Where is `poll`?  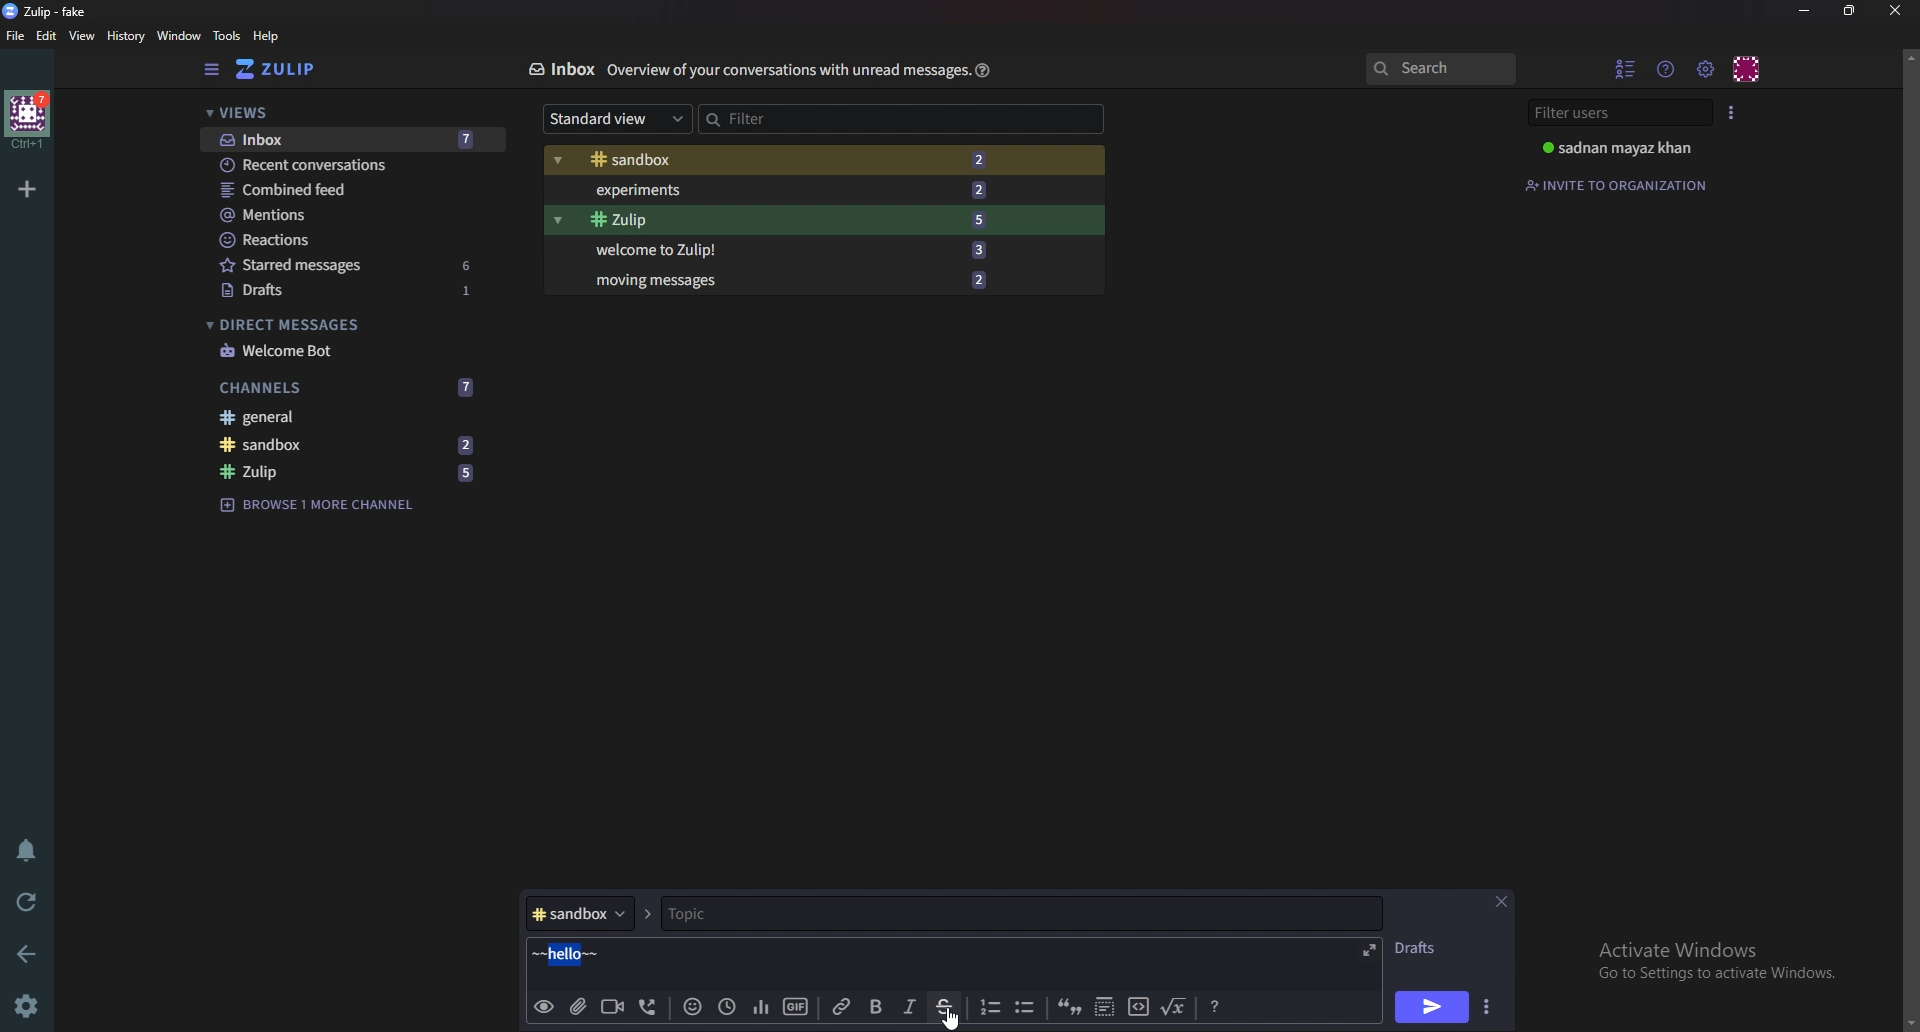 poll is located at coordinates (763, 1007).